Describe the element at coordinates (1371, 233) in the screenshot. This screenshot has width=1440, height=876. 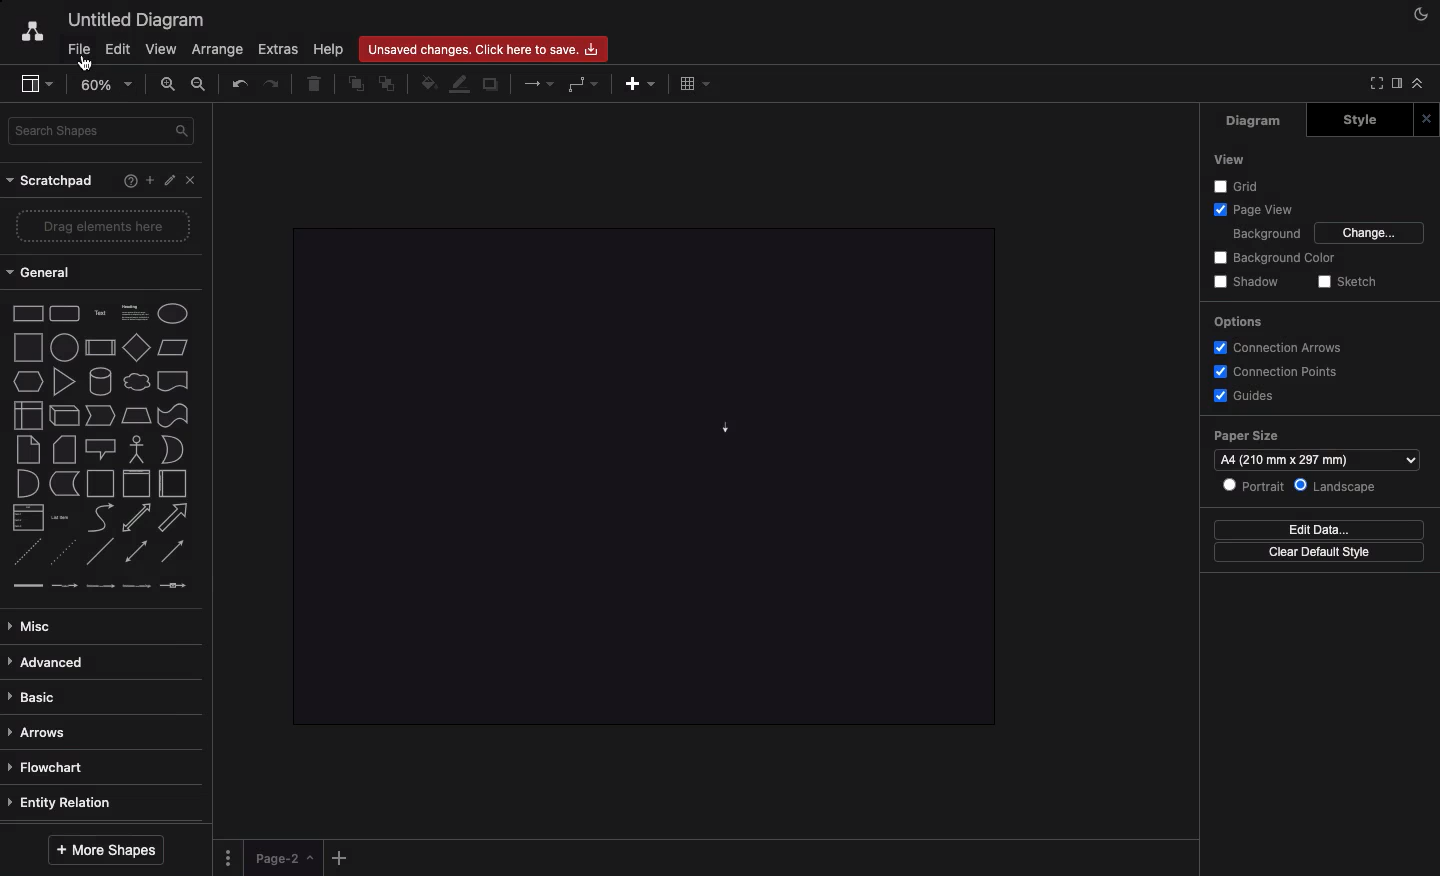
I see `Change` at that location.